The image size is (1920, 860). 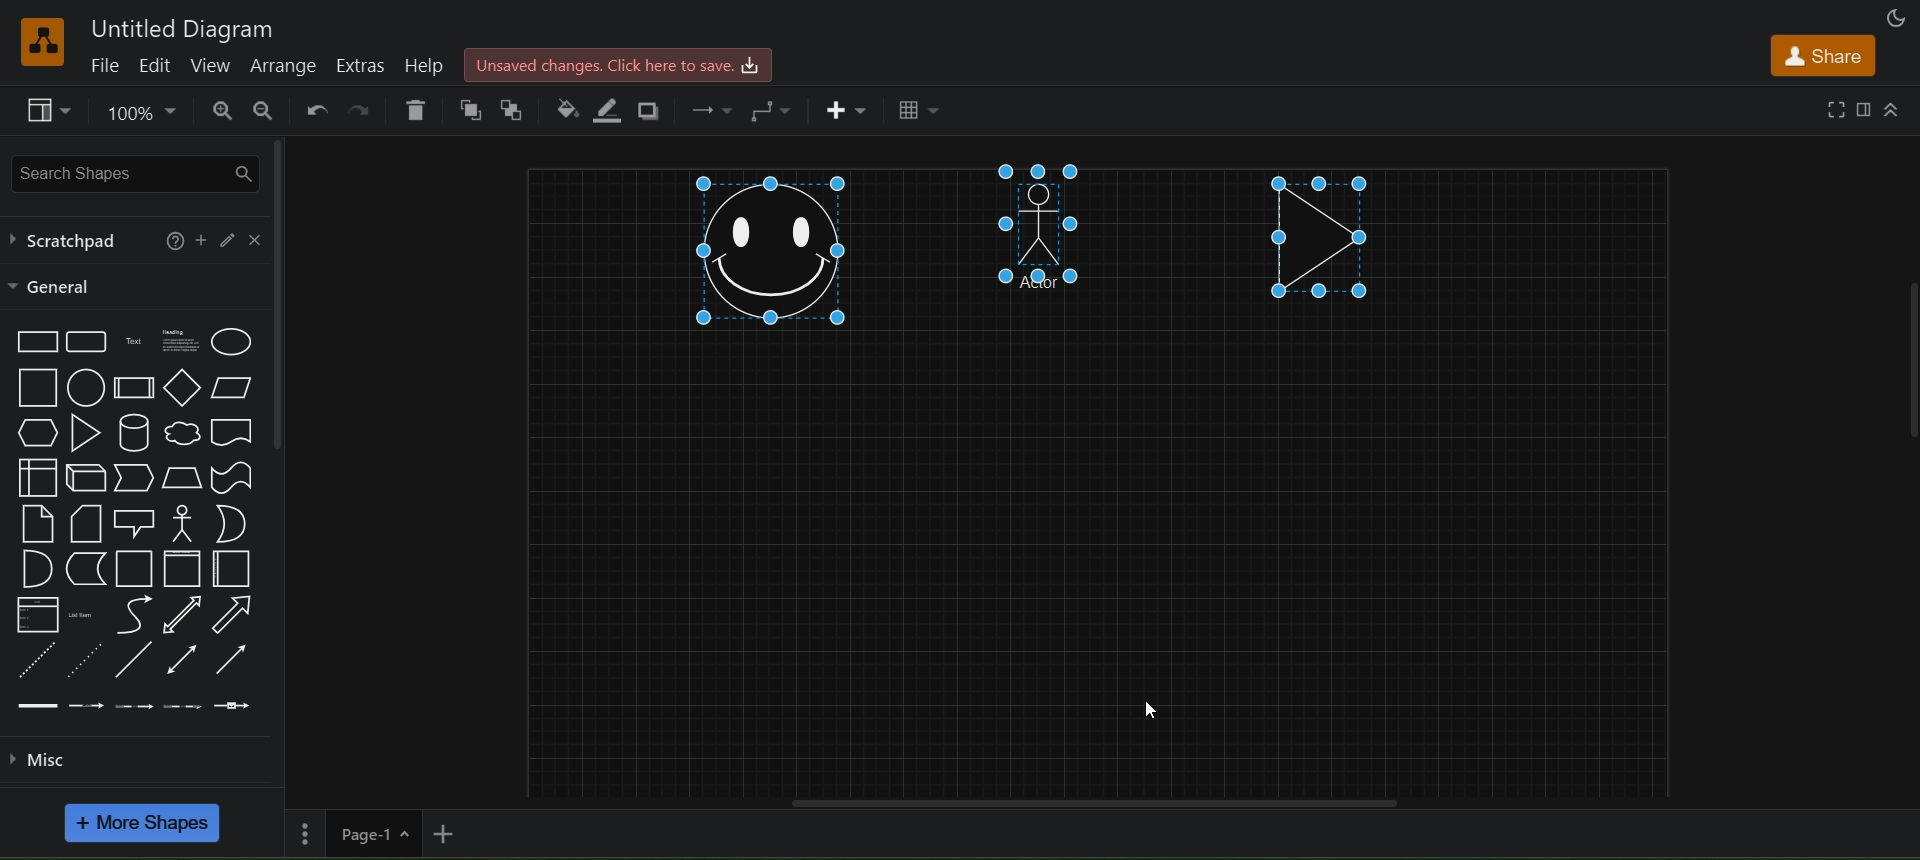 I want to click on zoom in, so click(x=219, y=111).